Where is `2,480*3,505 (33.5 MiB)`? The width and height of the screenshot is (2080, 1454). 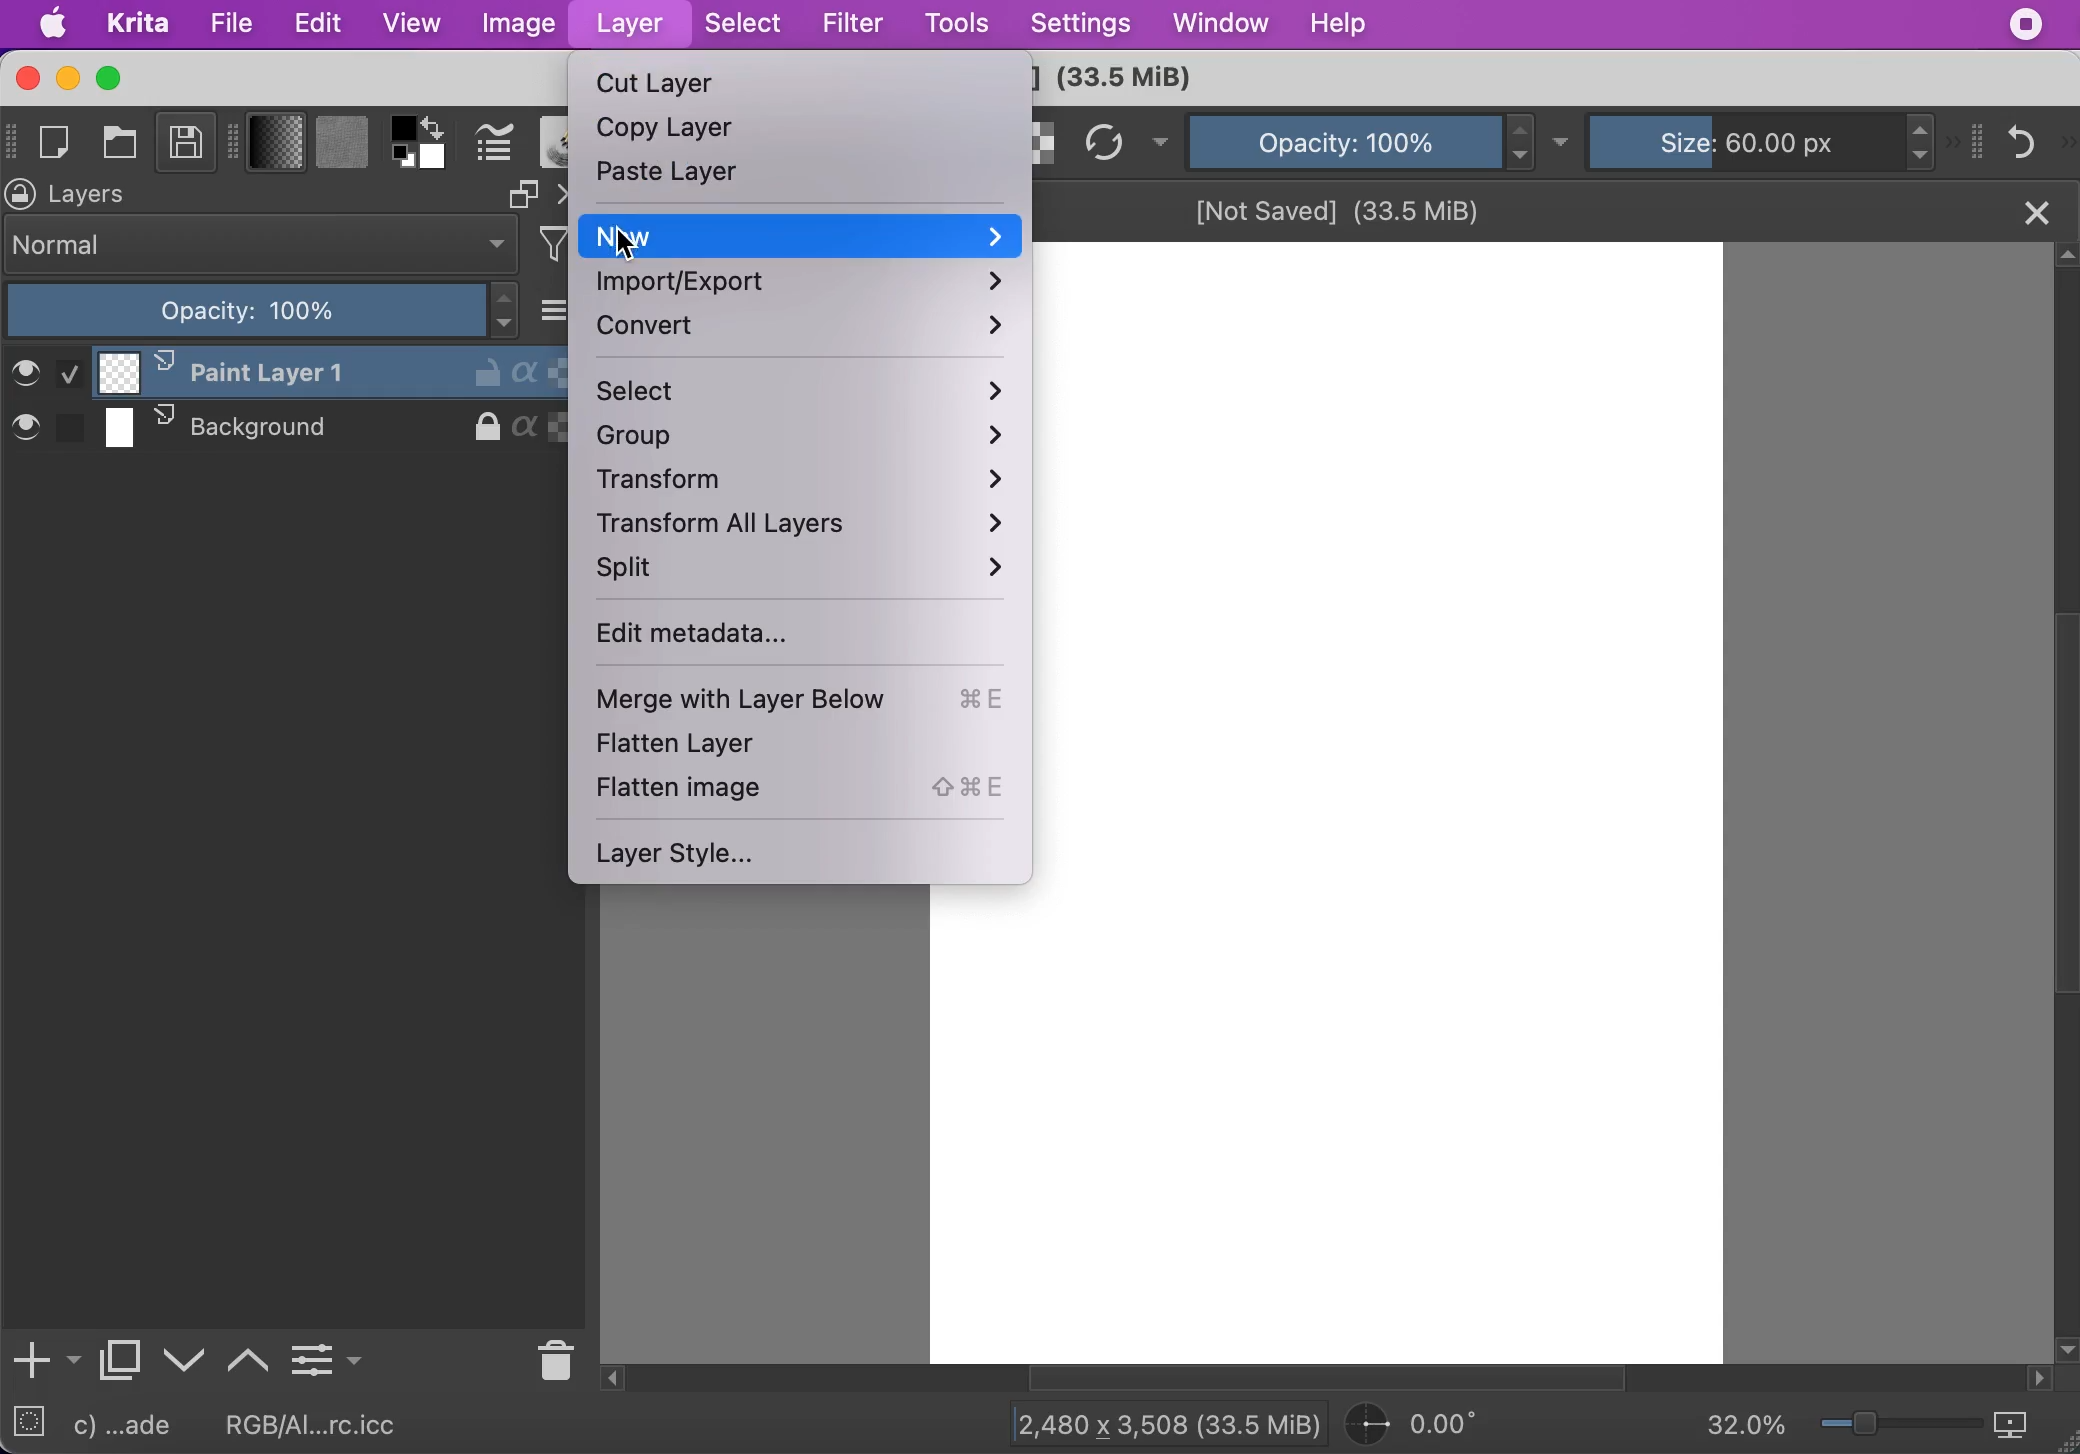 2,480*3,505 (33.5 MiB) is located at coordinates (1150, 1422).